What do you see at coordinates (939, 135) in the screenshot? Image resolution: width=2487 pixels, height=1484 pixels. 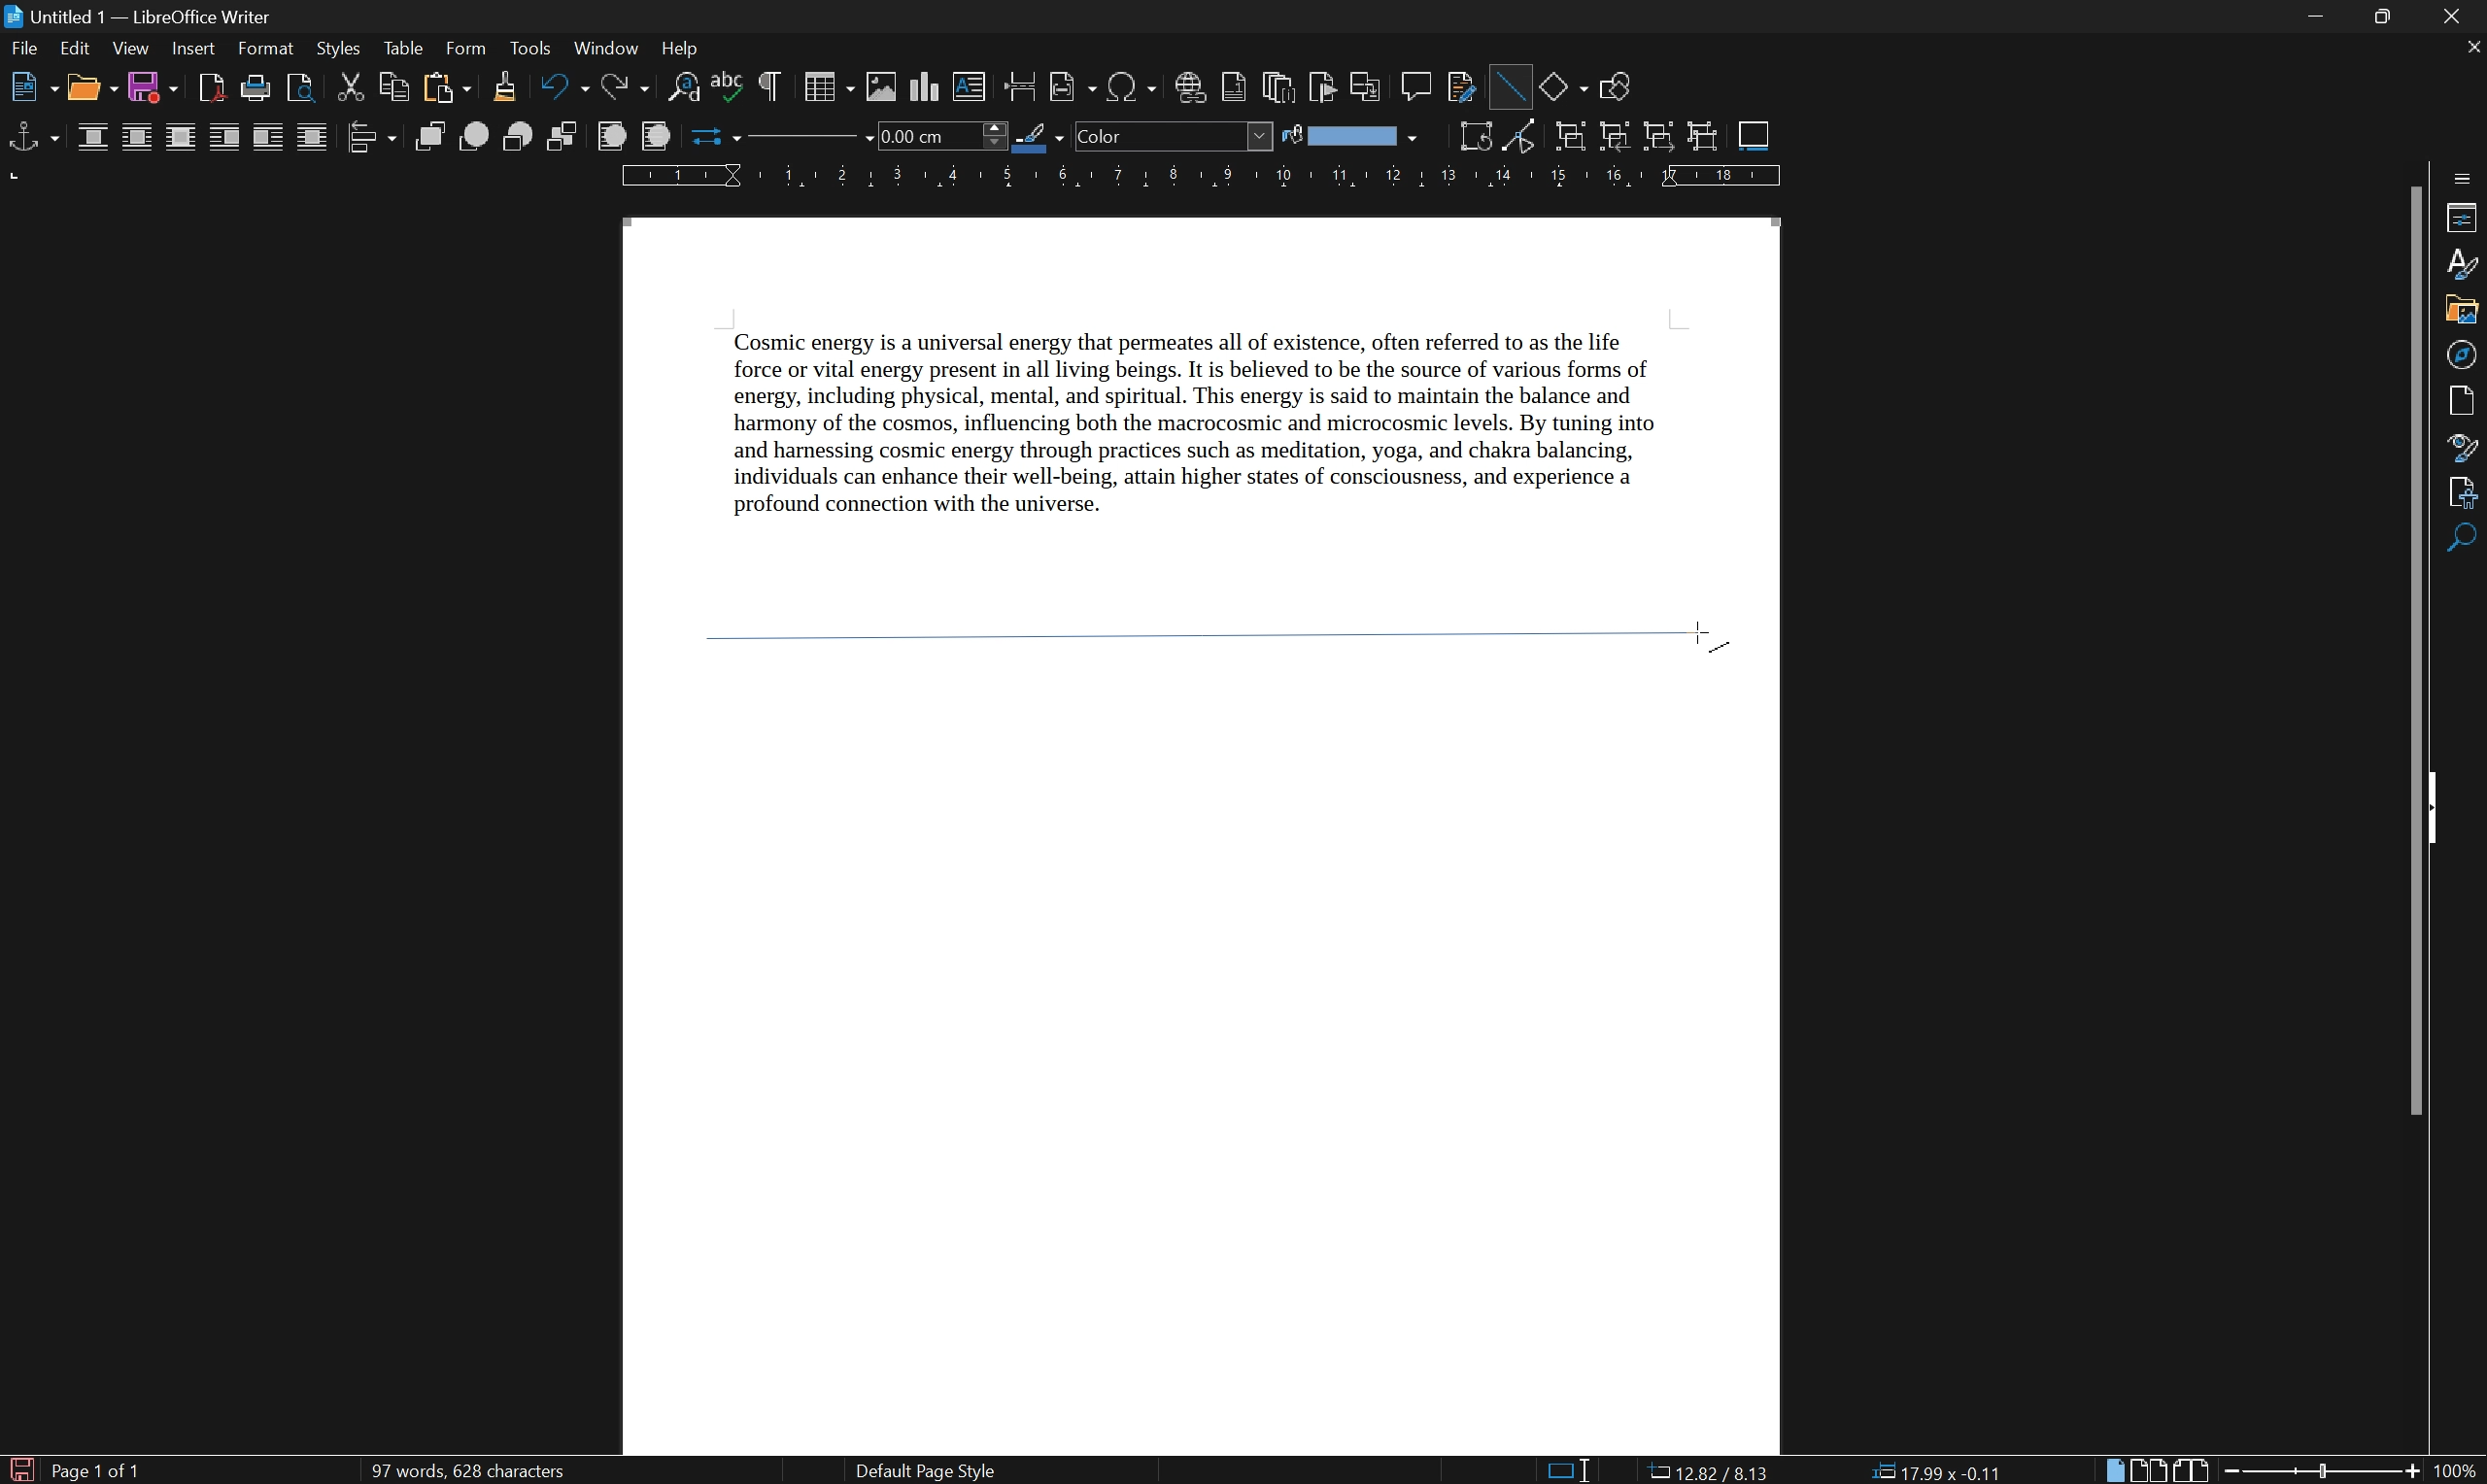 I see `line thickness` at bounding box center [939, 135].